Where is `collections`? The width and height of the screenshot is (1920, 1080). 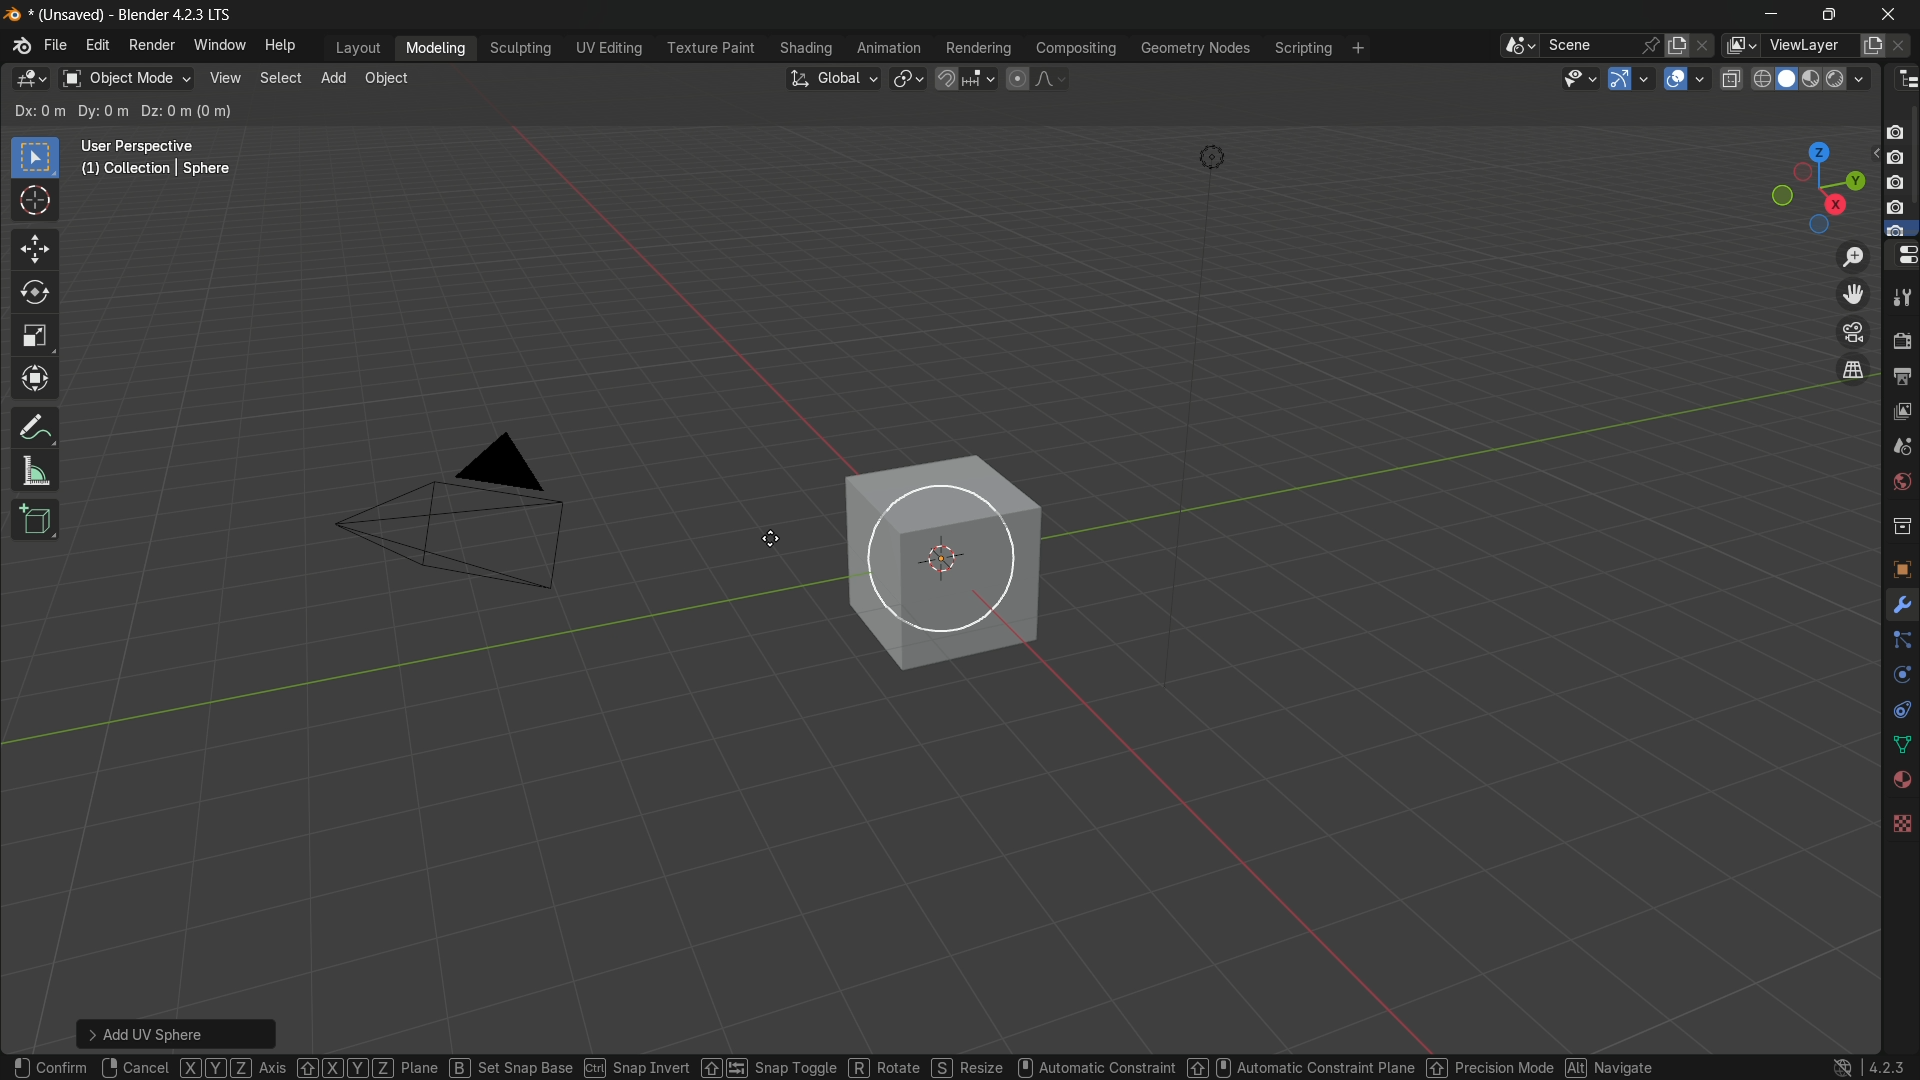
collections is located at coordinates (1900, 526).